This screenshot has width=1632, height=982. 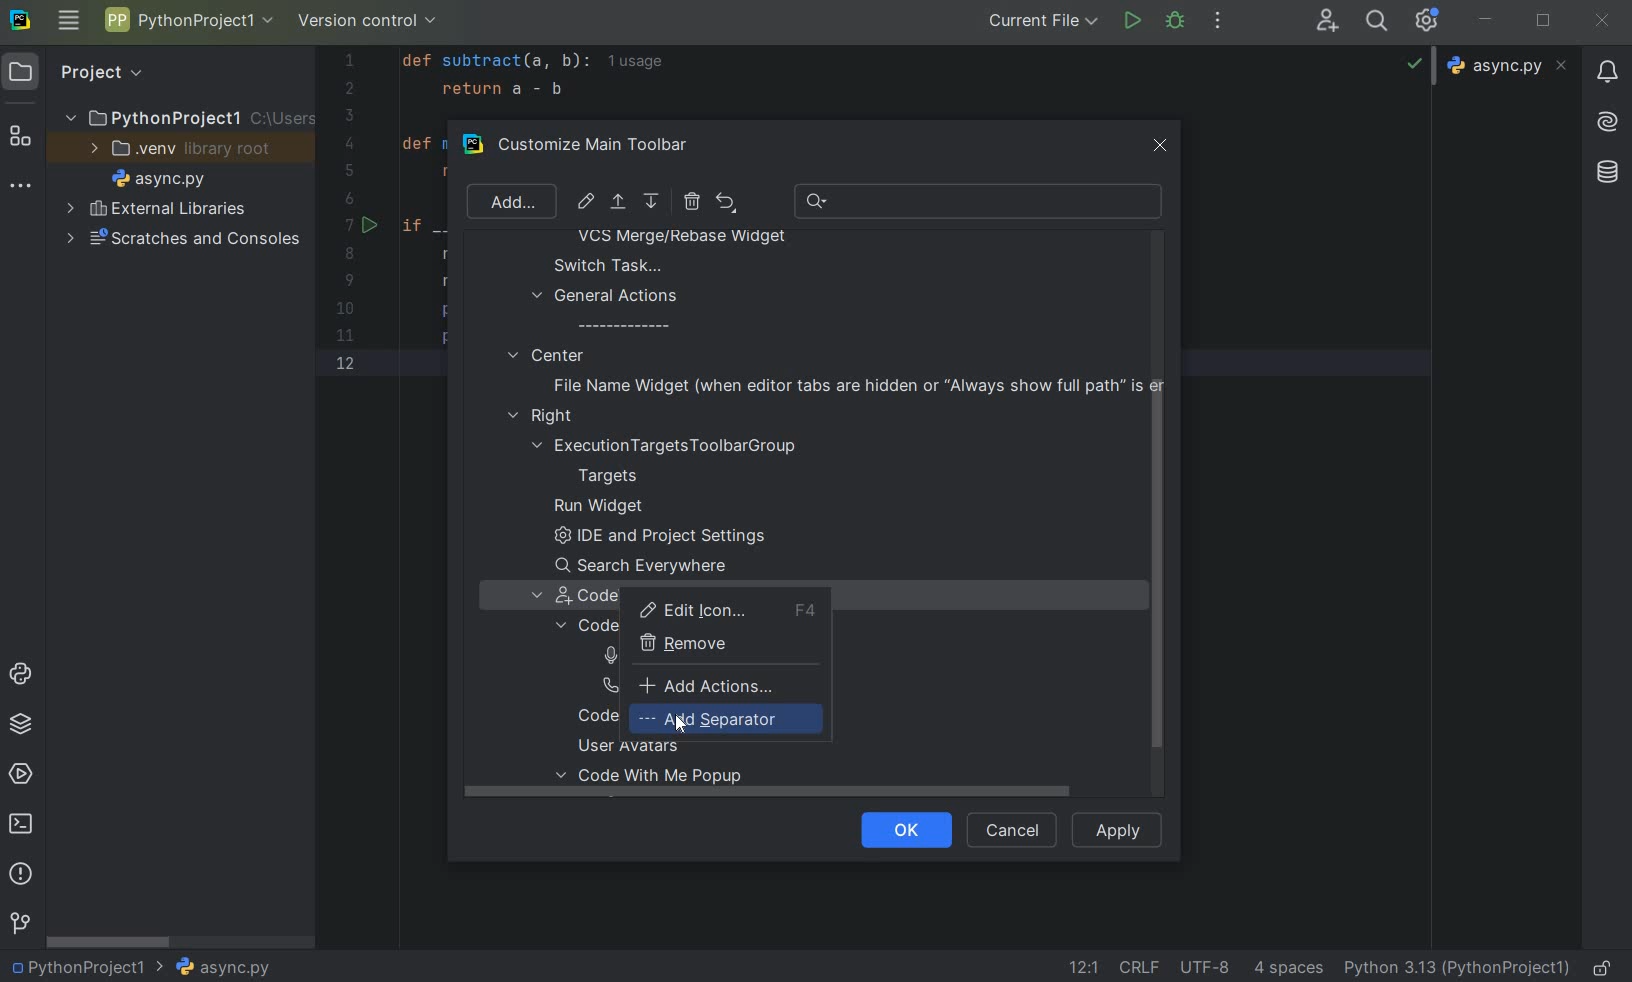 What do you see at coordinates (668, 446) in the screenshot?
I see `execution Targets Toolbar Group` at bounding box center [668, 446].